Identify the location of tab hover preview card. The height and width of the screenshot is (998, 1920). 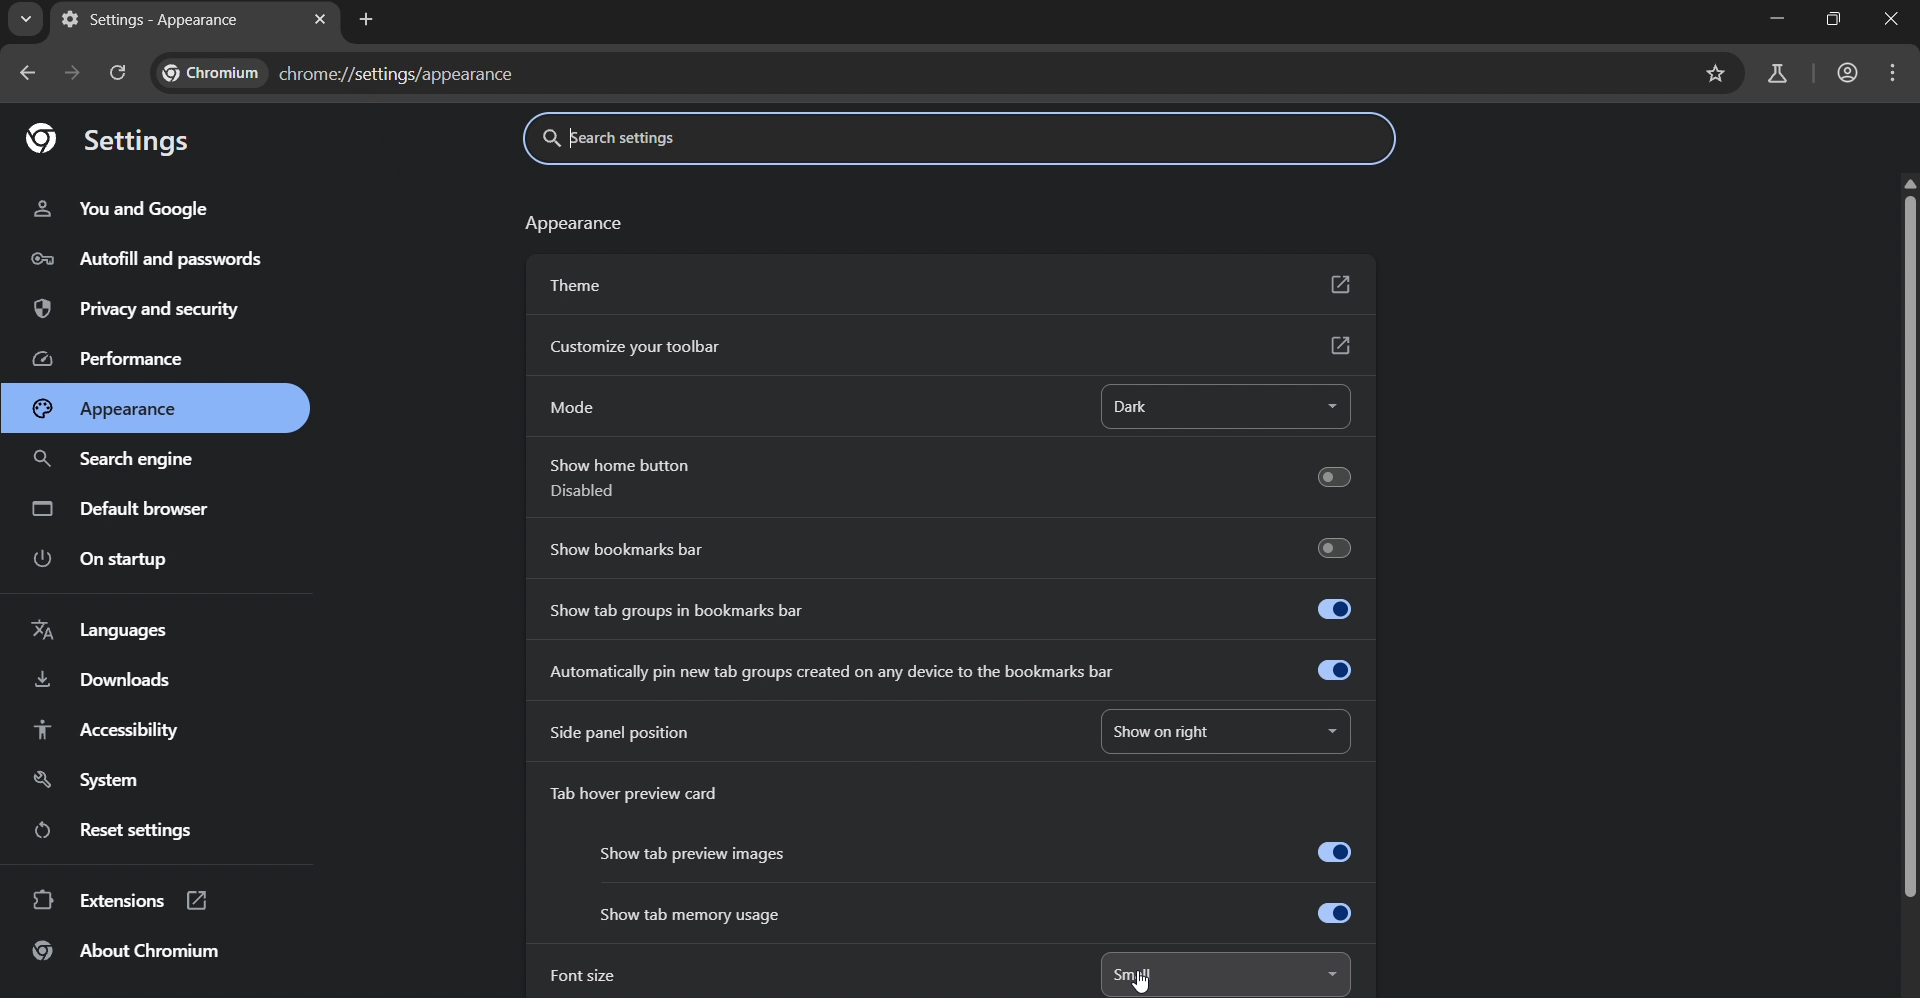
(650, 797).